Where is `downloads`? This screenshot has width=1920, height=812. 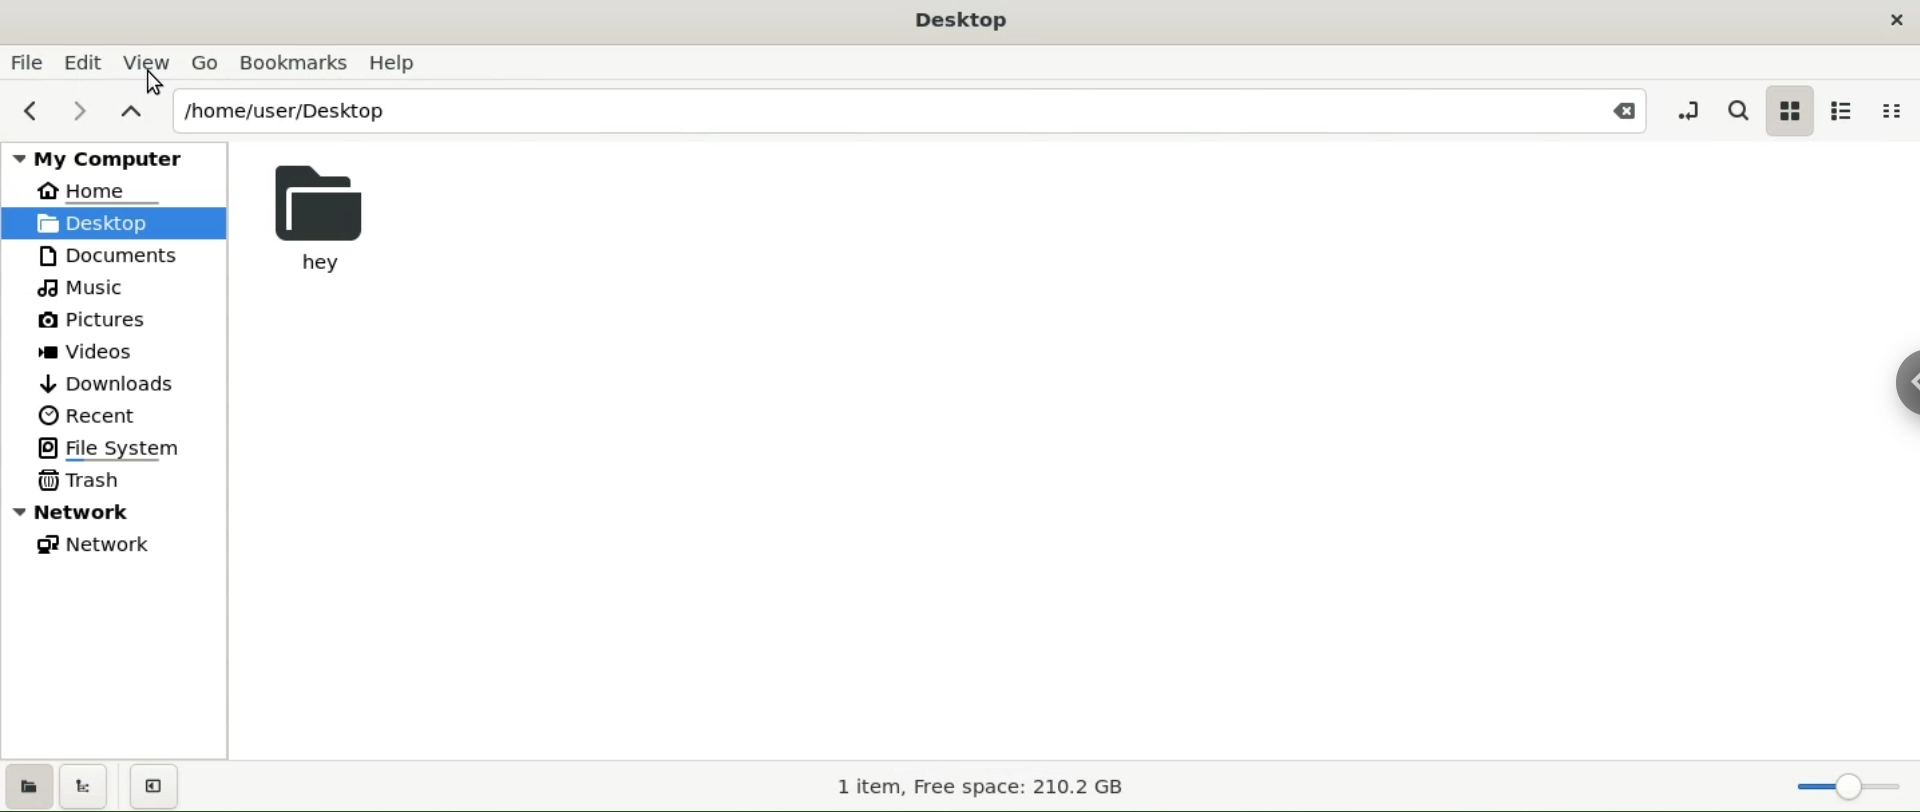 downloads is located at coordinates (111, 380).